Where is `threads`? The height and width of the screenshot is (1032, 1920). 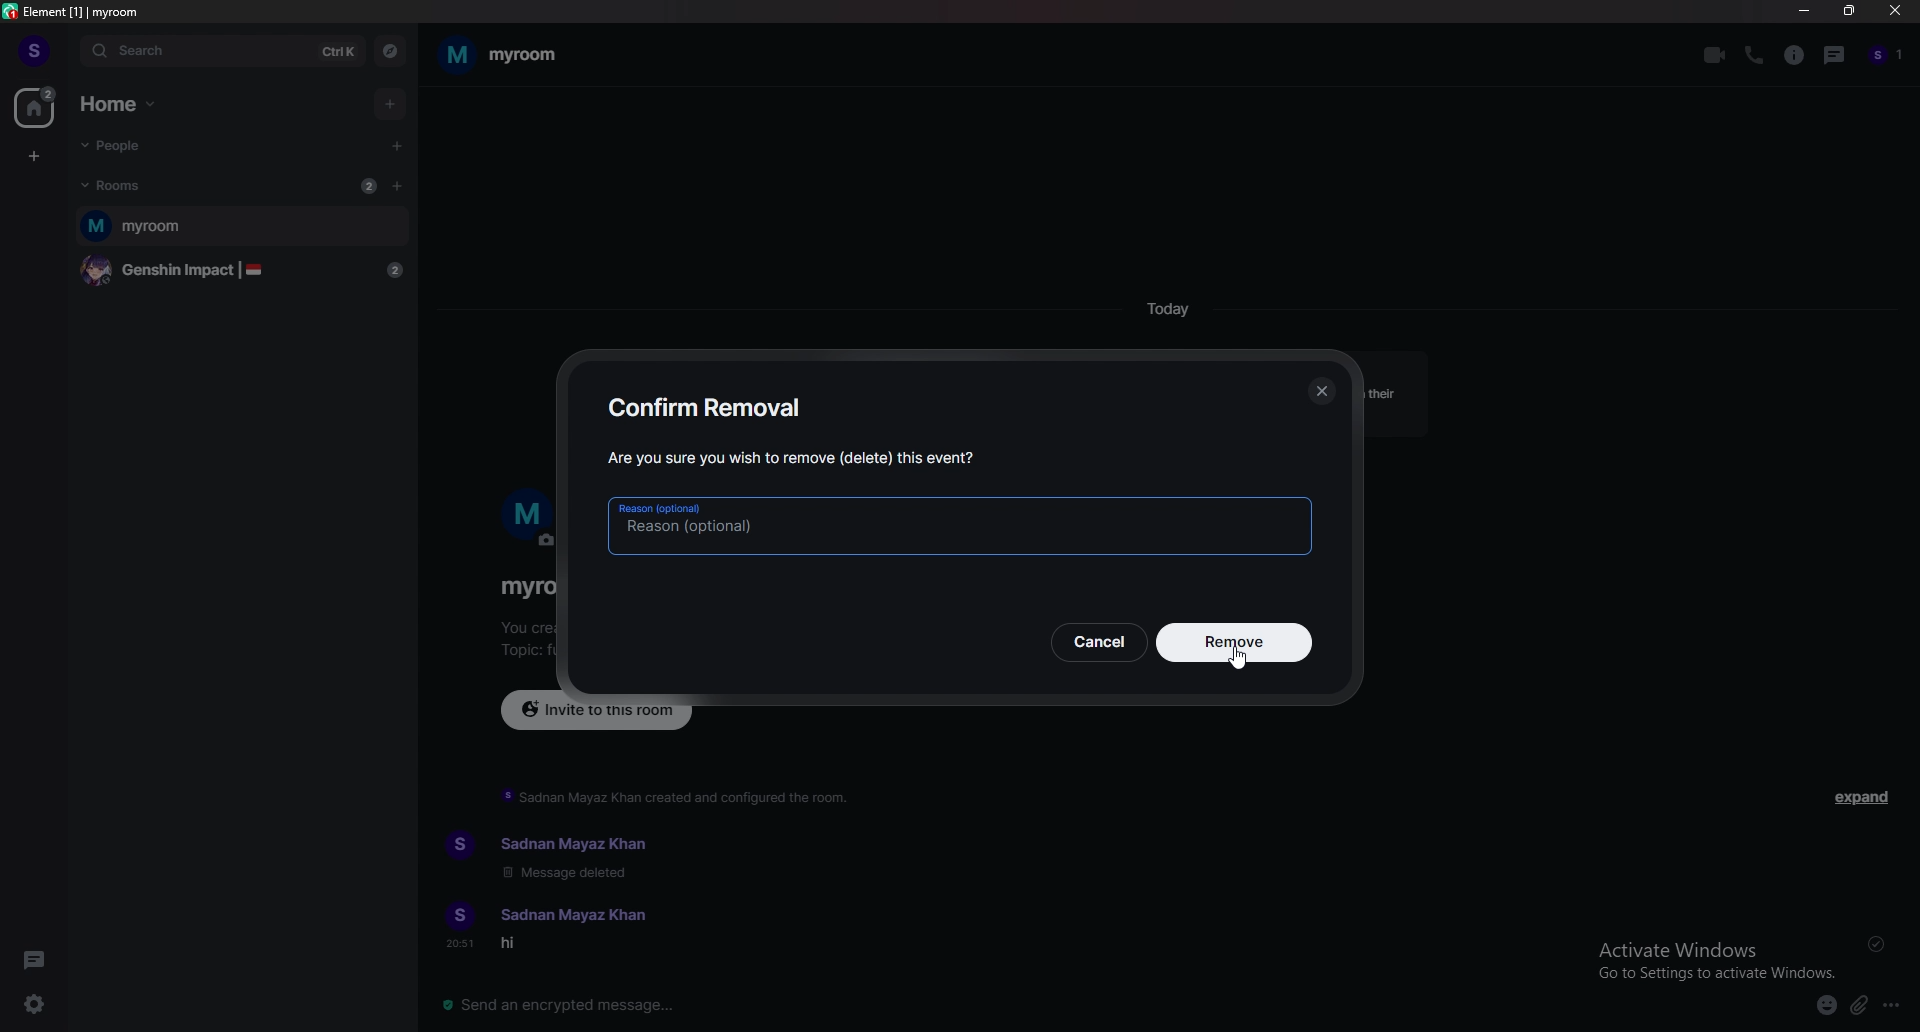
threads is located at coordinates (39, 959).